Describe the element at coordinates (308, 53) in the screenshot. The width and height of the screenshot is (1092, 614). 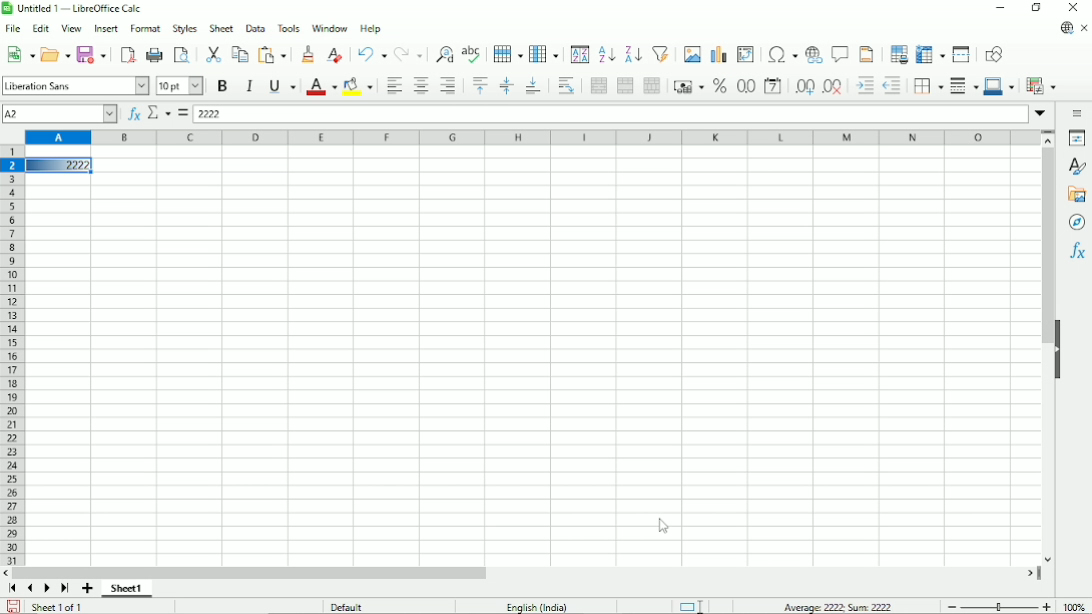
I see `Clone formatting` at that location.